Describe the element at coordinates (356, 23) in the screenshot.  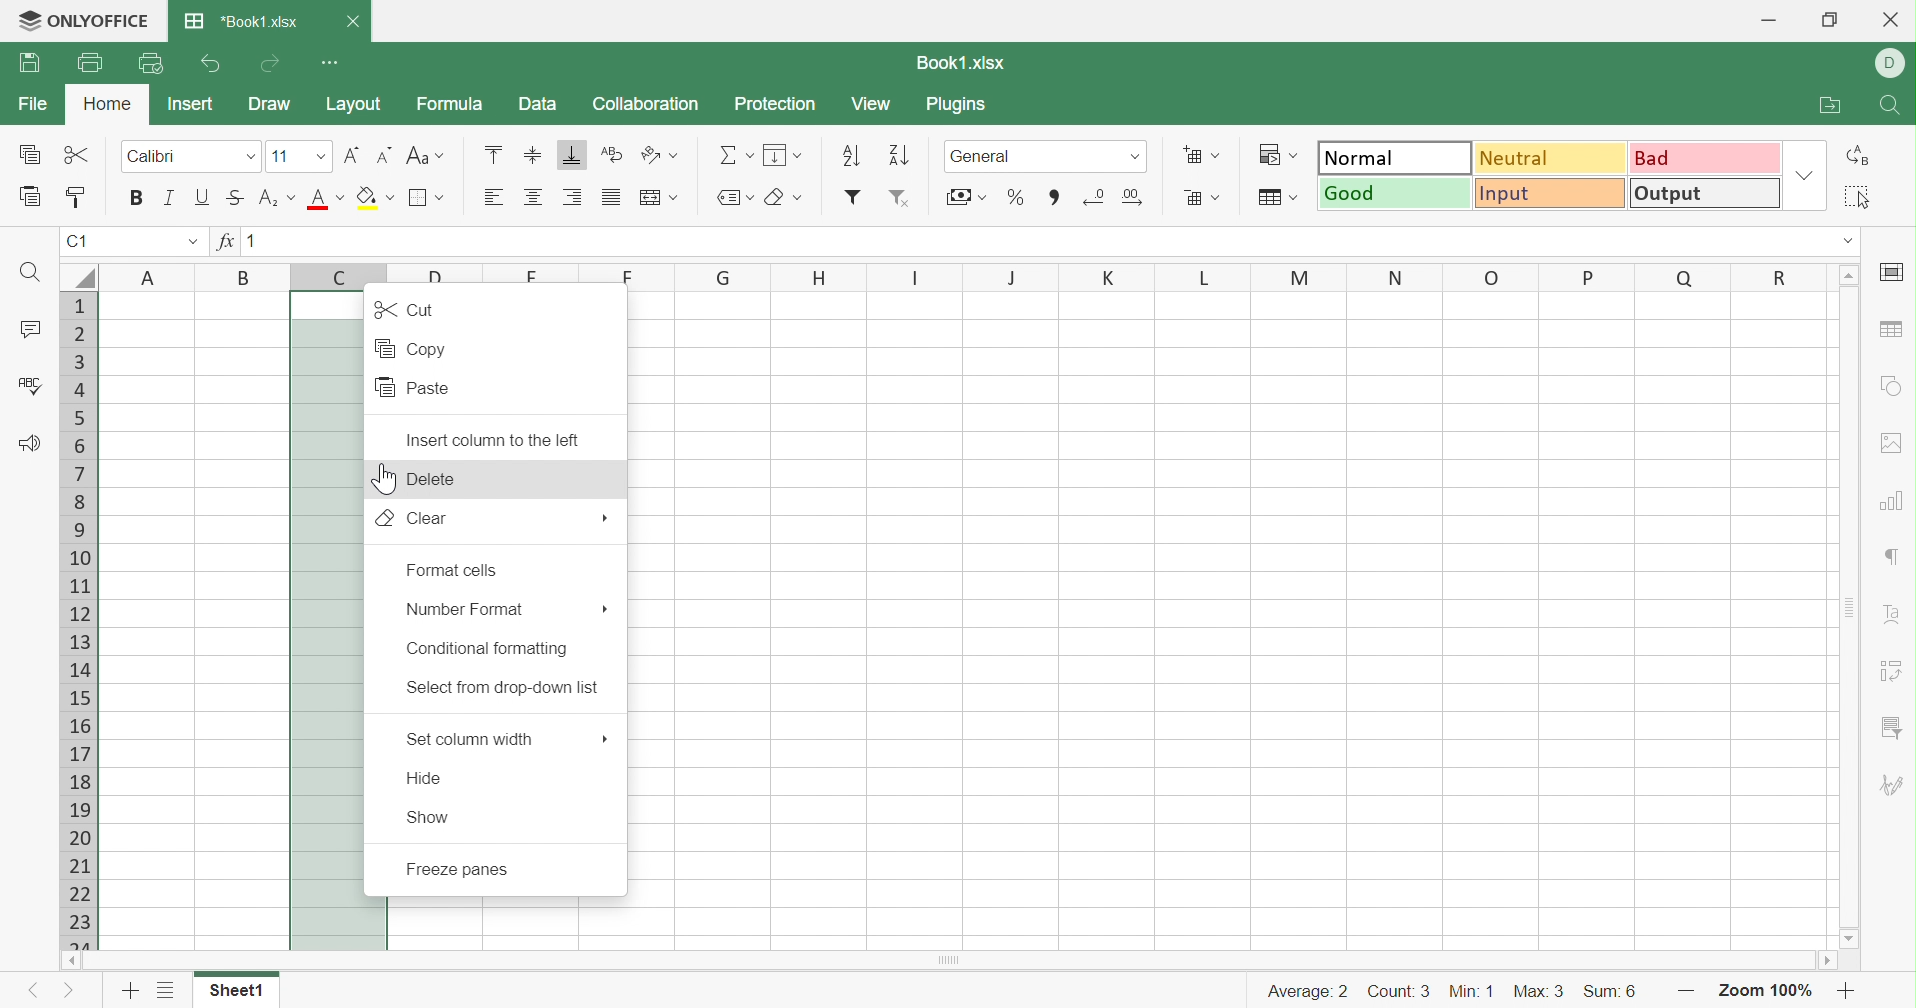
I see `Close` at that location.